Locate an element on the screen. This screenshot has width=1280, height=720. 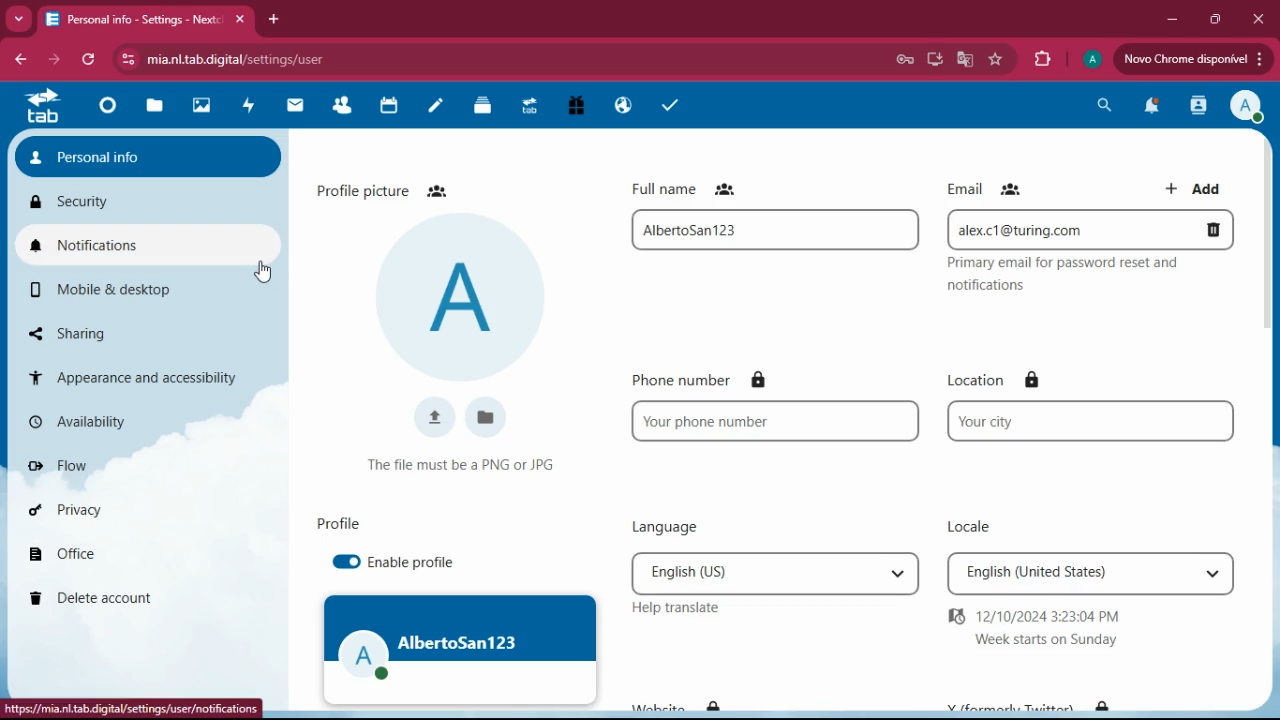
desktop is located at coordinates (932, 62).